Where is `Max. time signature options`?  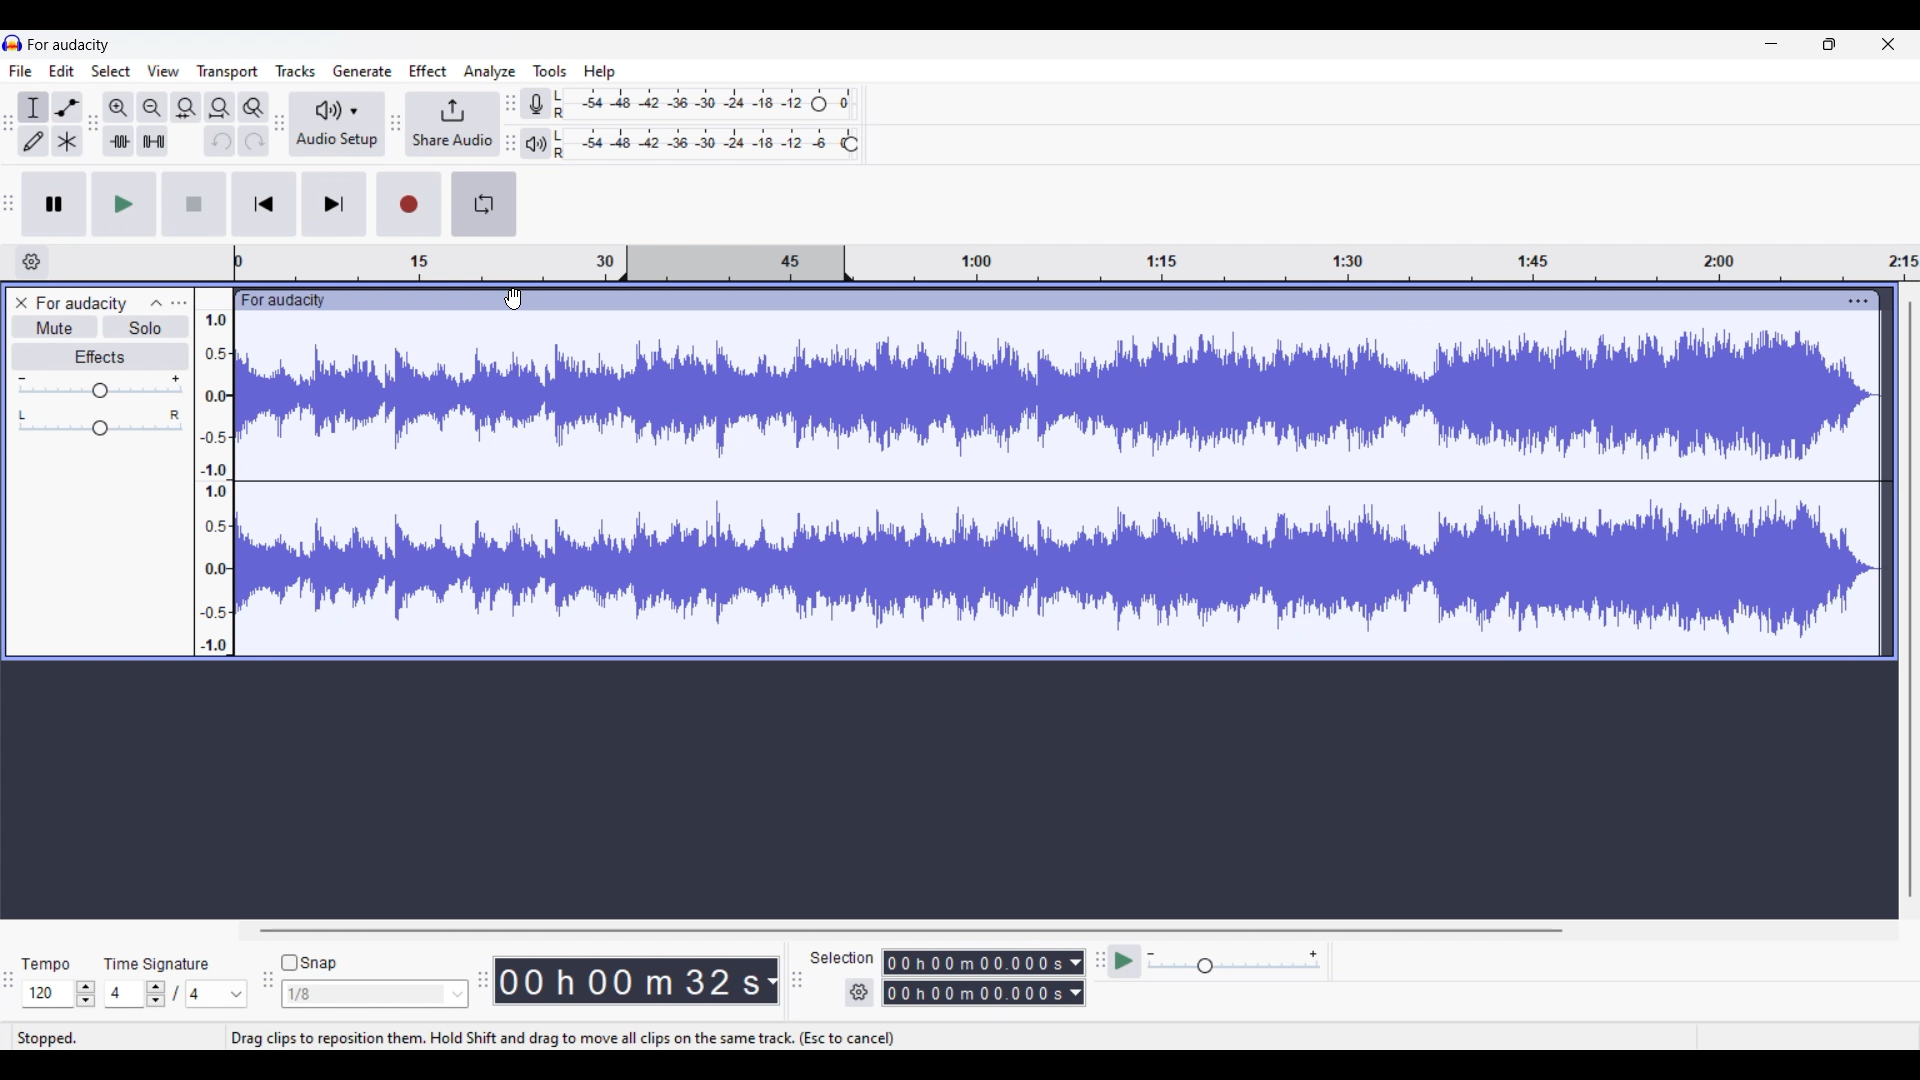 Max. time signature options is located at coordinates (217, 994).